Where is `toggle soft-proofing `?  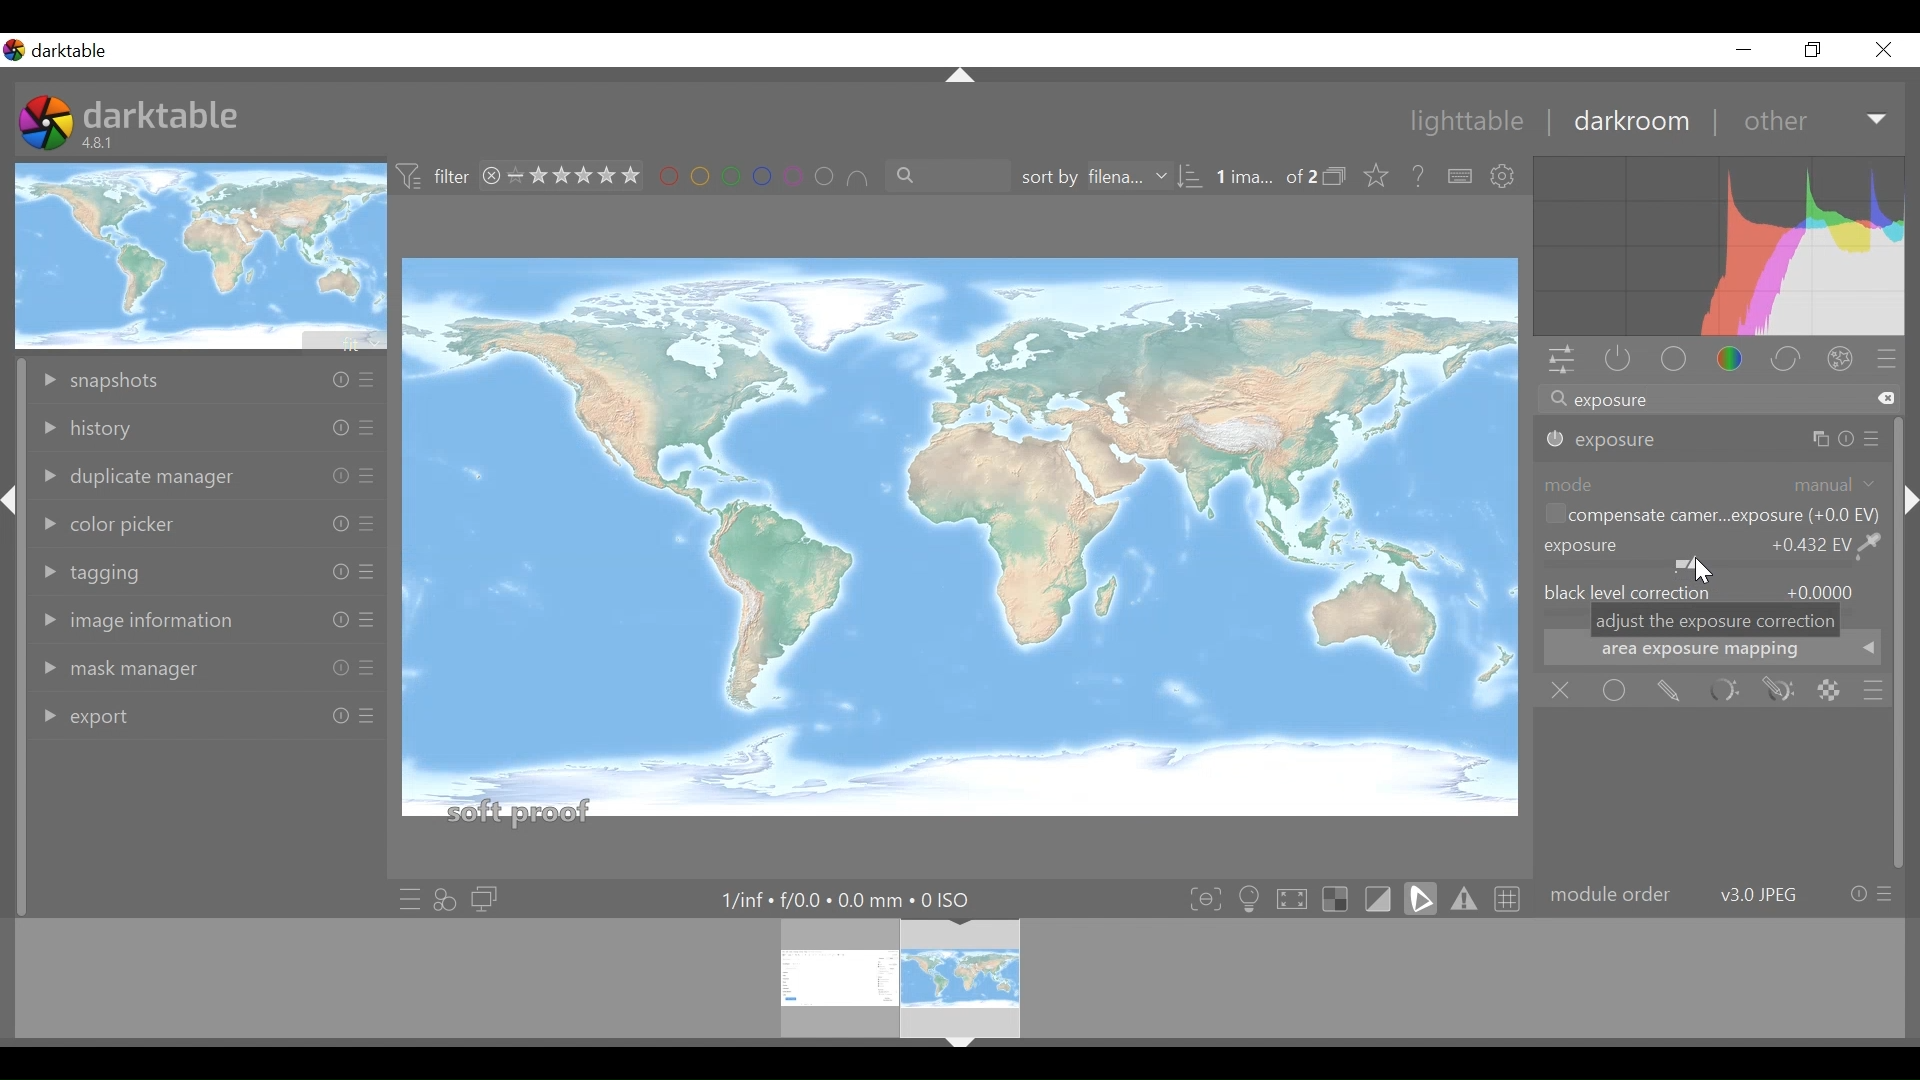
toggle soft-proofing  is located at coordinates (1421, 898).